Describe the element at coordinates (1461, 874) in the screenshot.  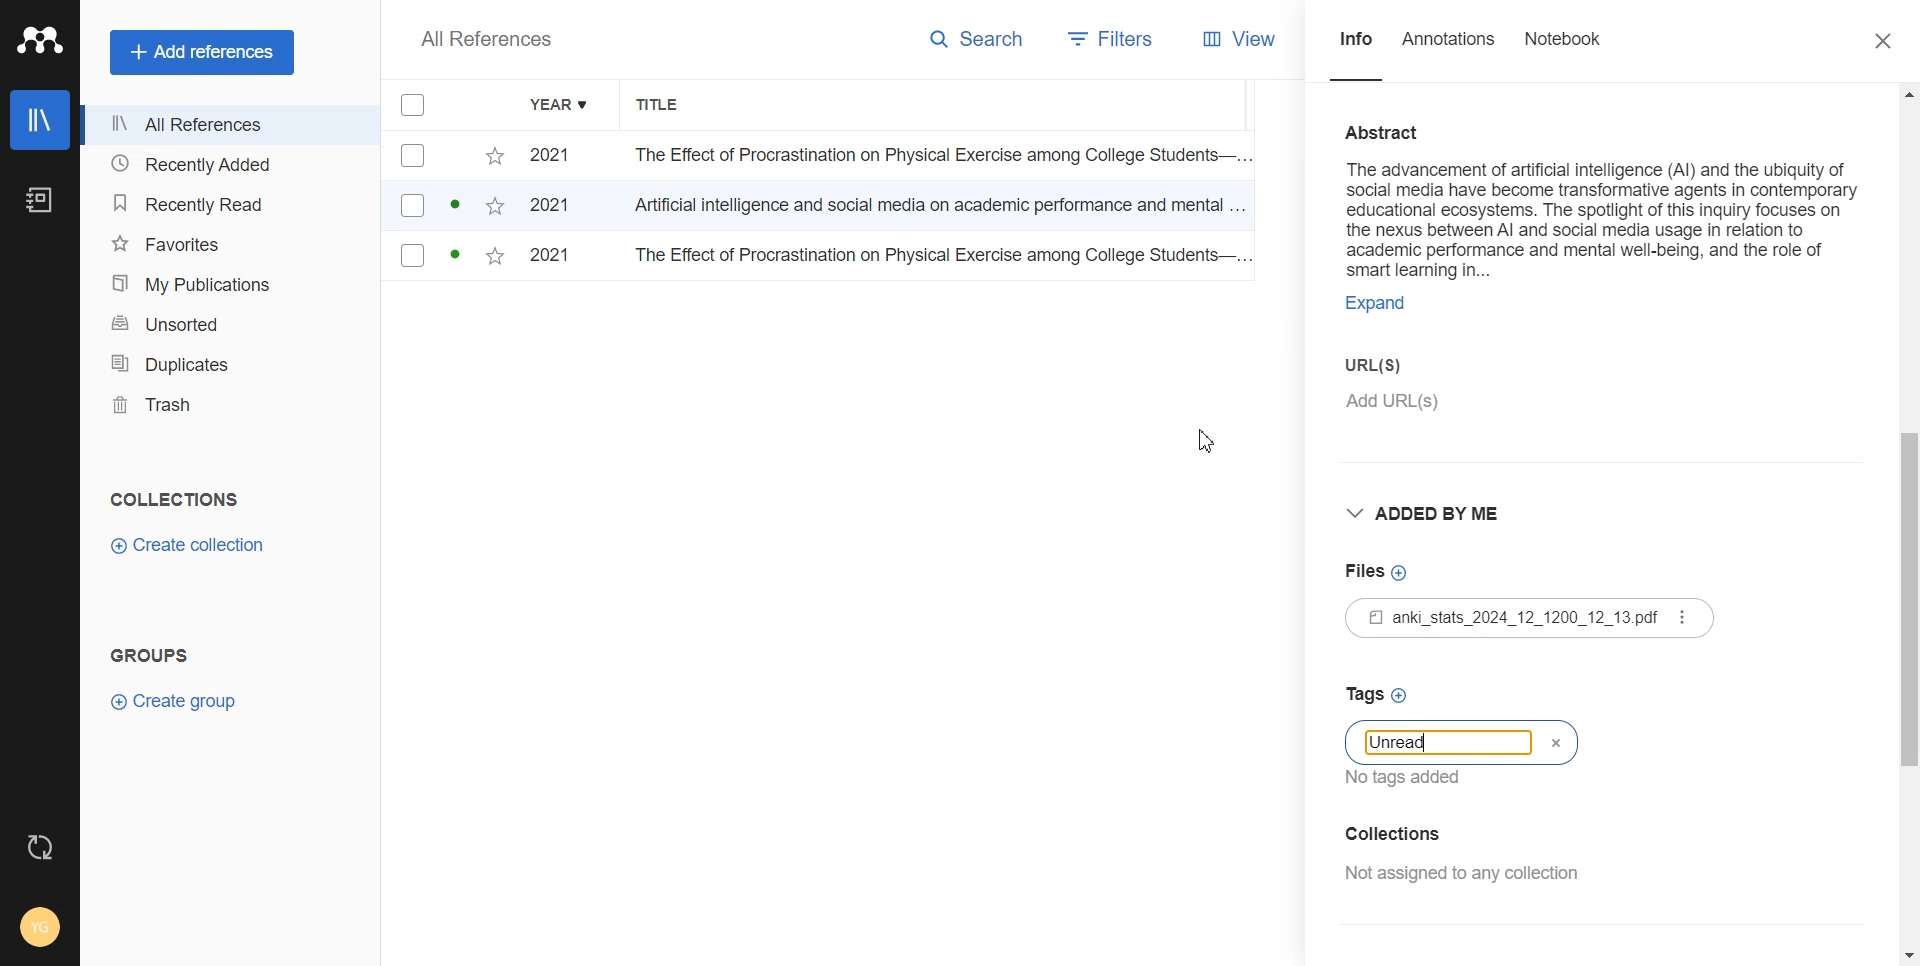
I see `Not assigned any collection` at that location.